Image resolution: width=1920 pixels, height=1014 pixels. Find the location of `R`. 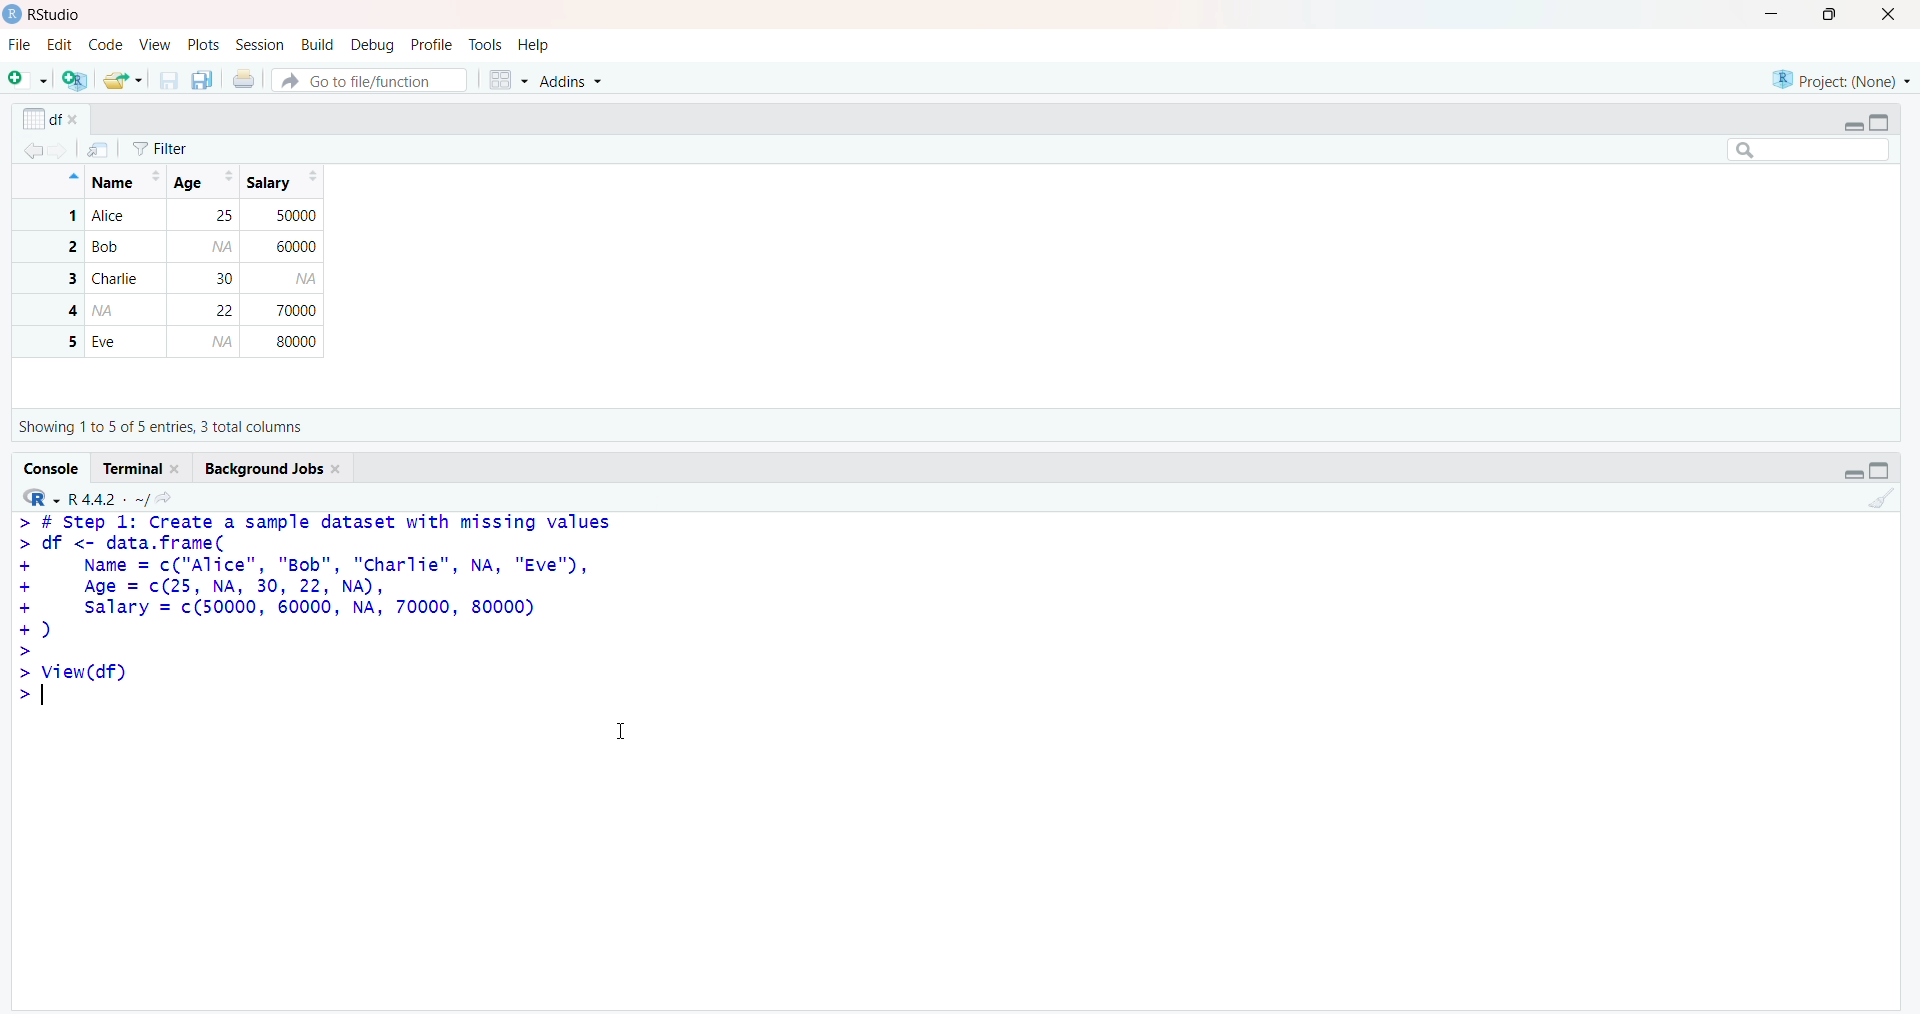

R is located at coordinates (42, 496).